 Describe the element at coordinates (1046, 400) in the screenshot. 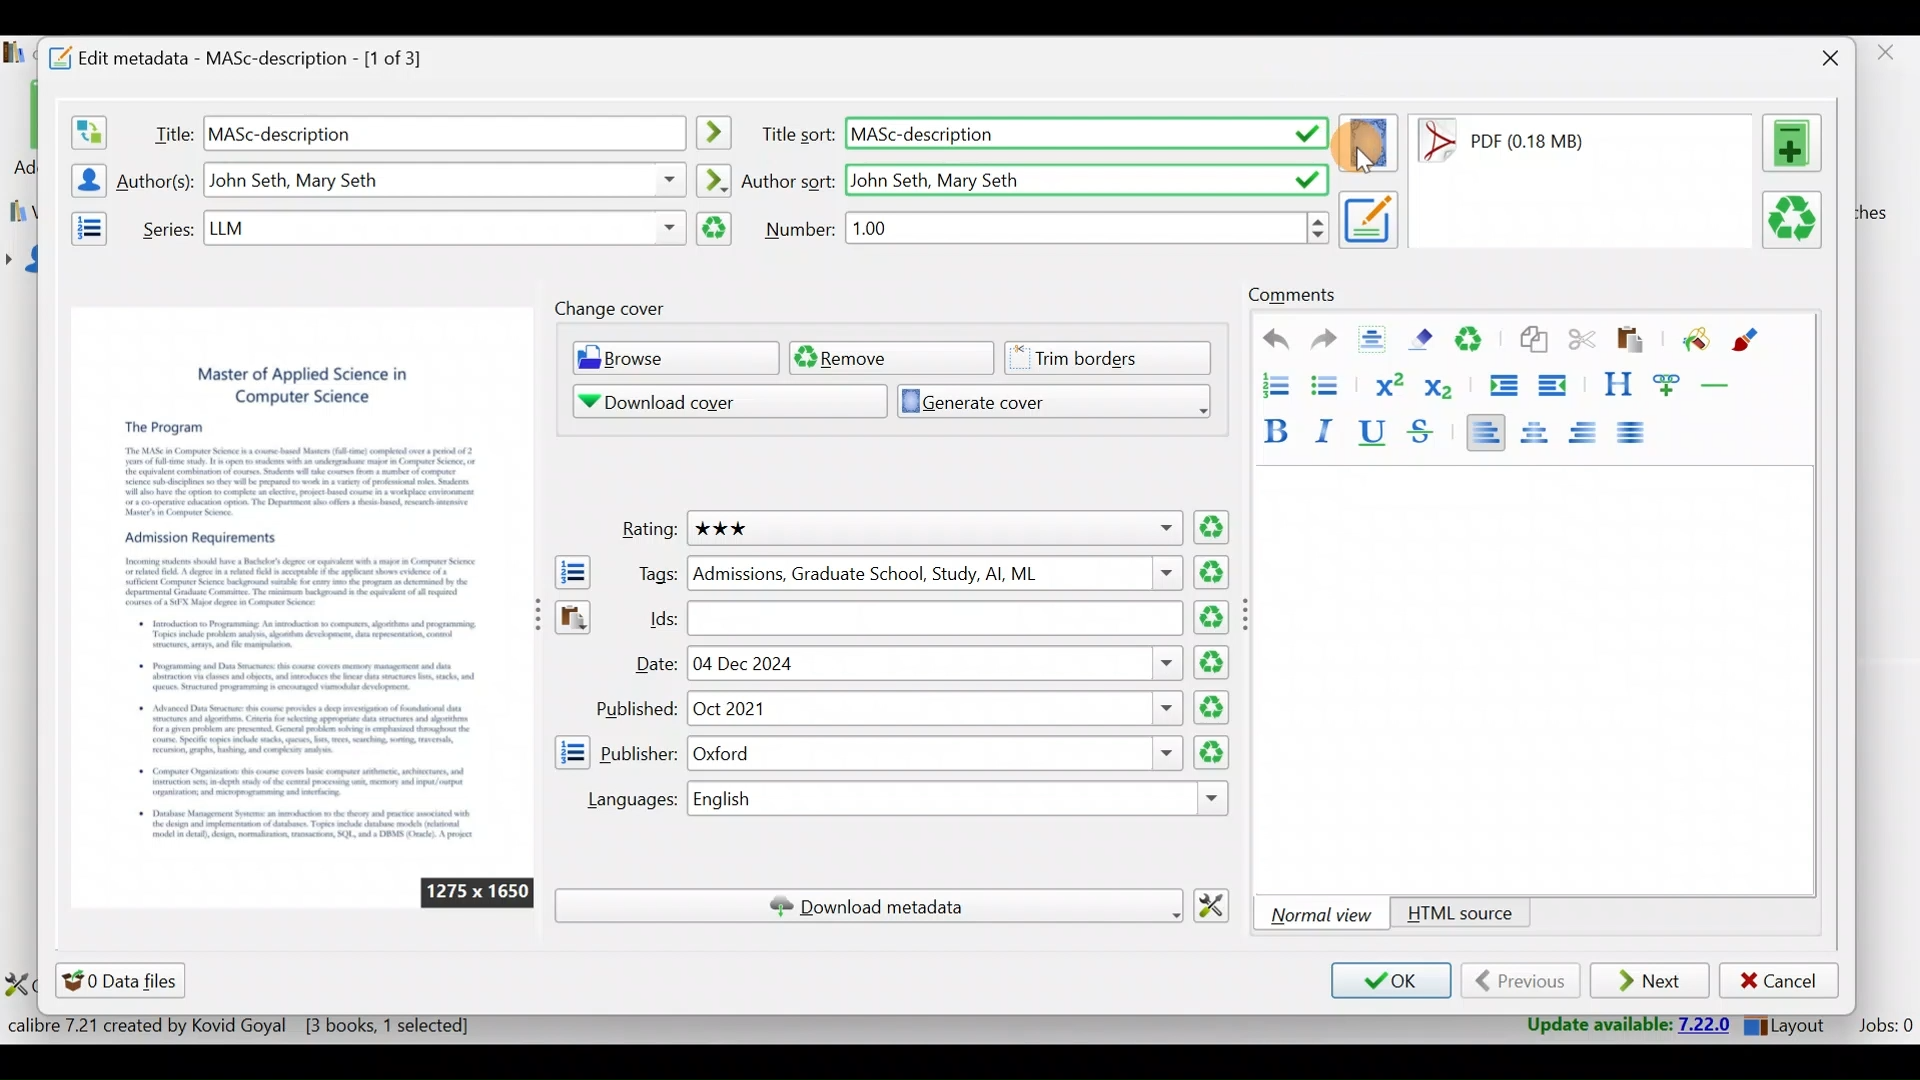

I see `Generate cover` at that location.